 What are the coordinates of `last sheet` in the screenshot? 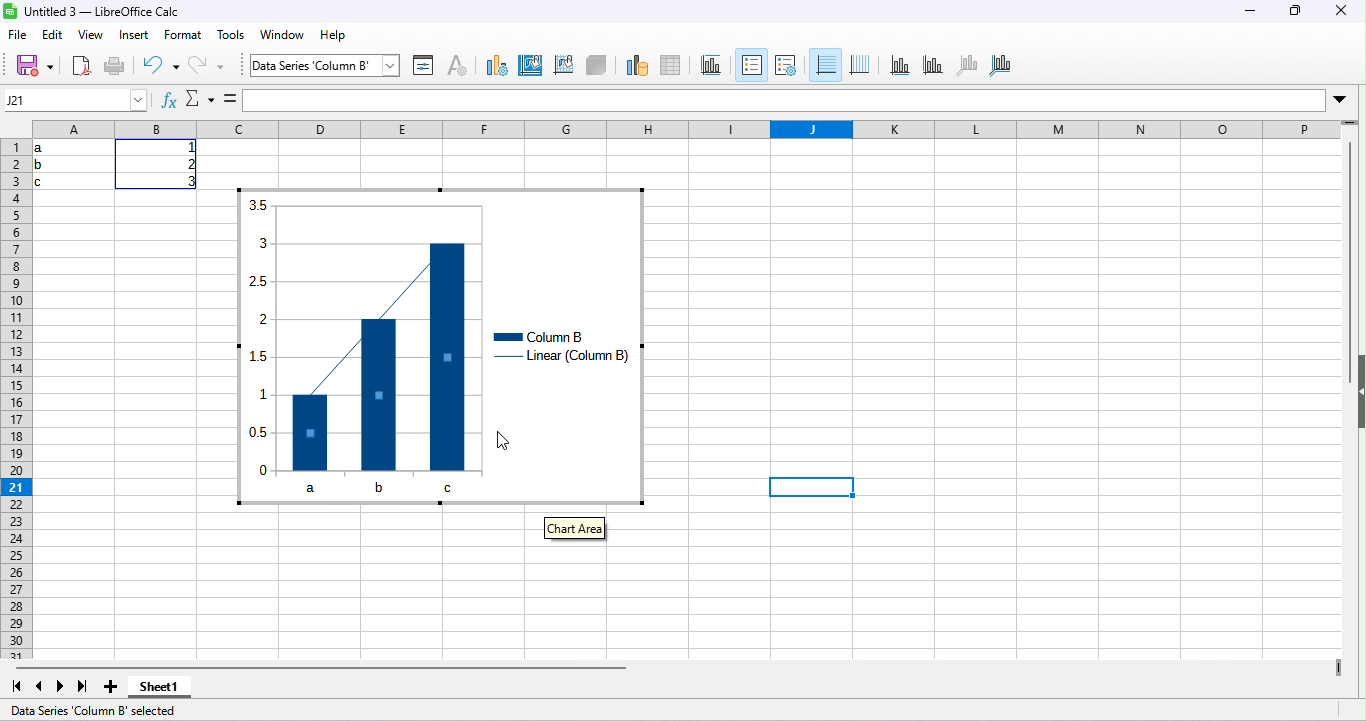 It's located at (85, 689).